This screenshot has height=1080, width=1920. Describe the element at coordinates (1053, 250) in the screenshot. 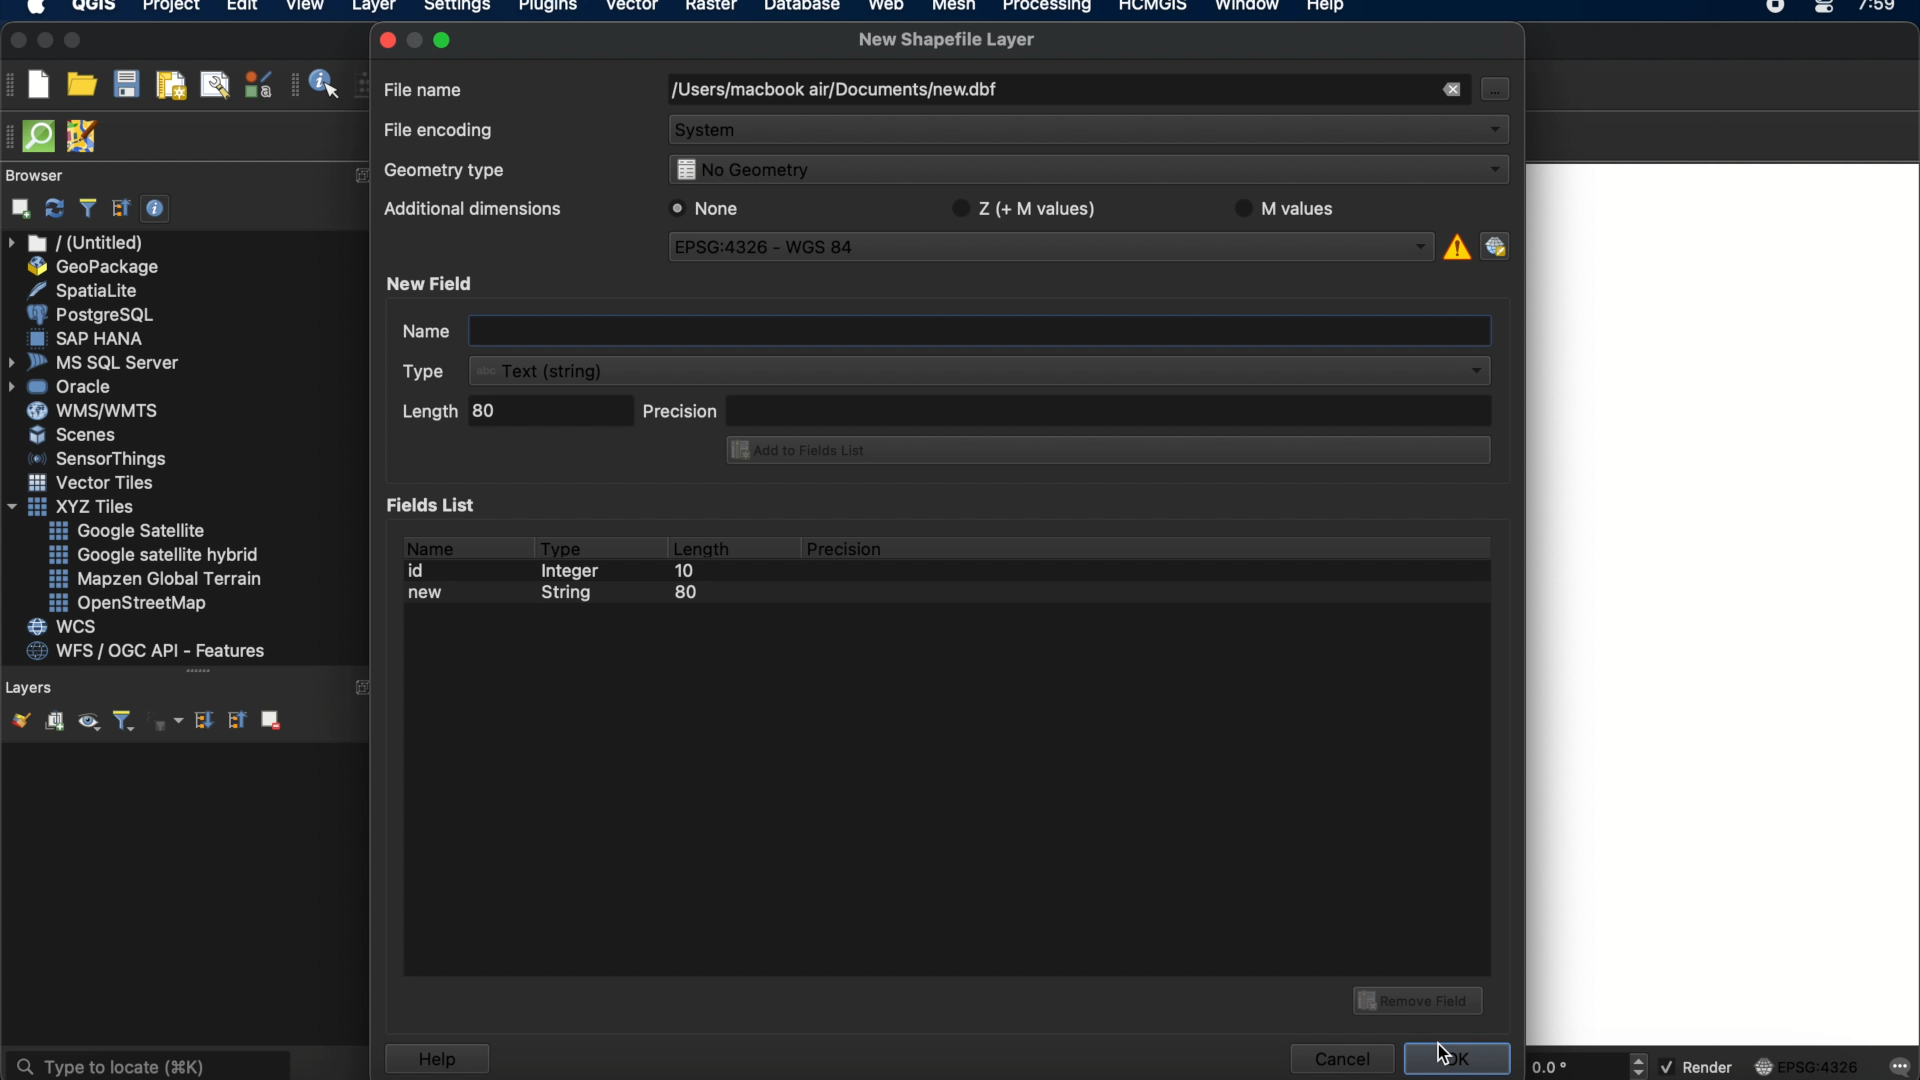

I see `EPSG:4326 - WGS 84` at that location.